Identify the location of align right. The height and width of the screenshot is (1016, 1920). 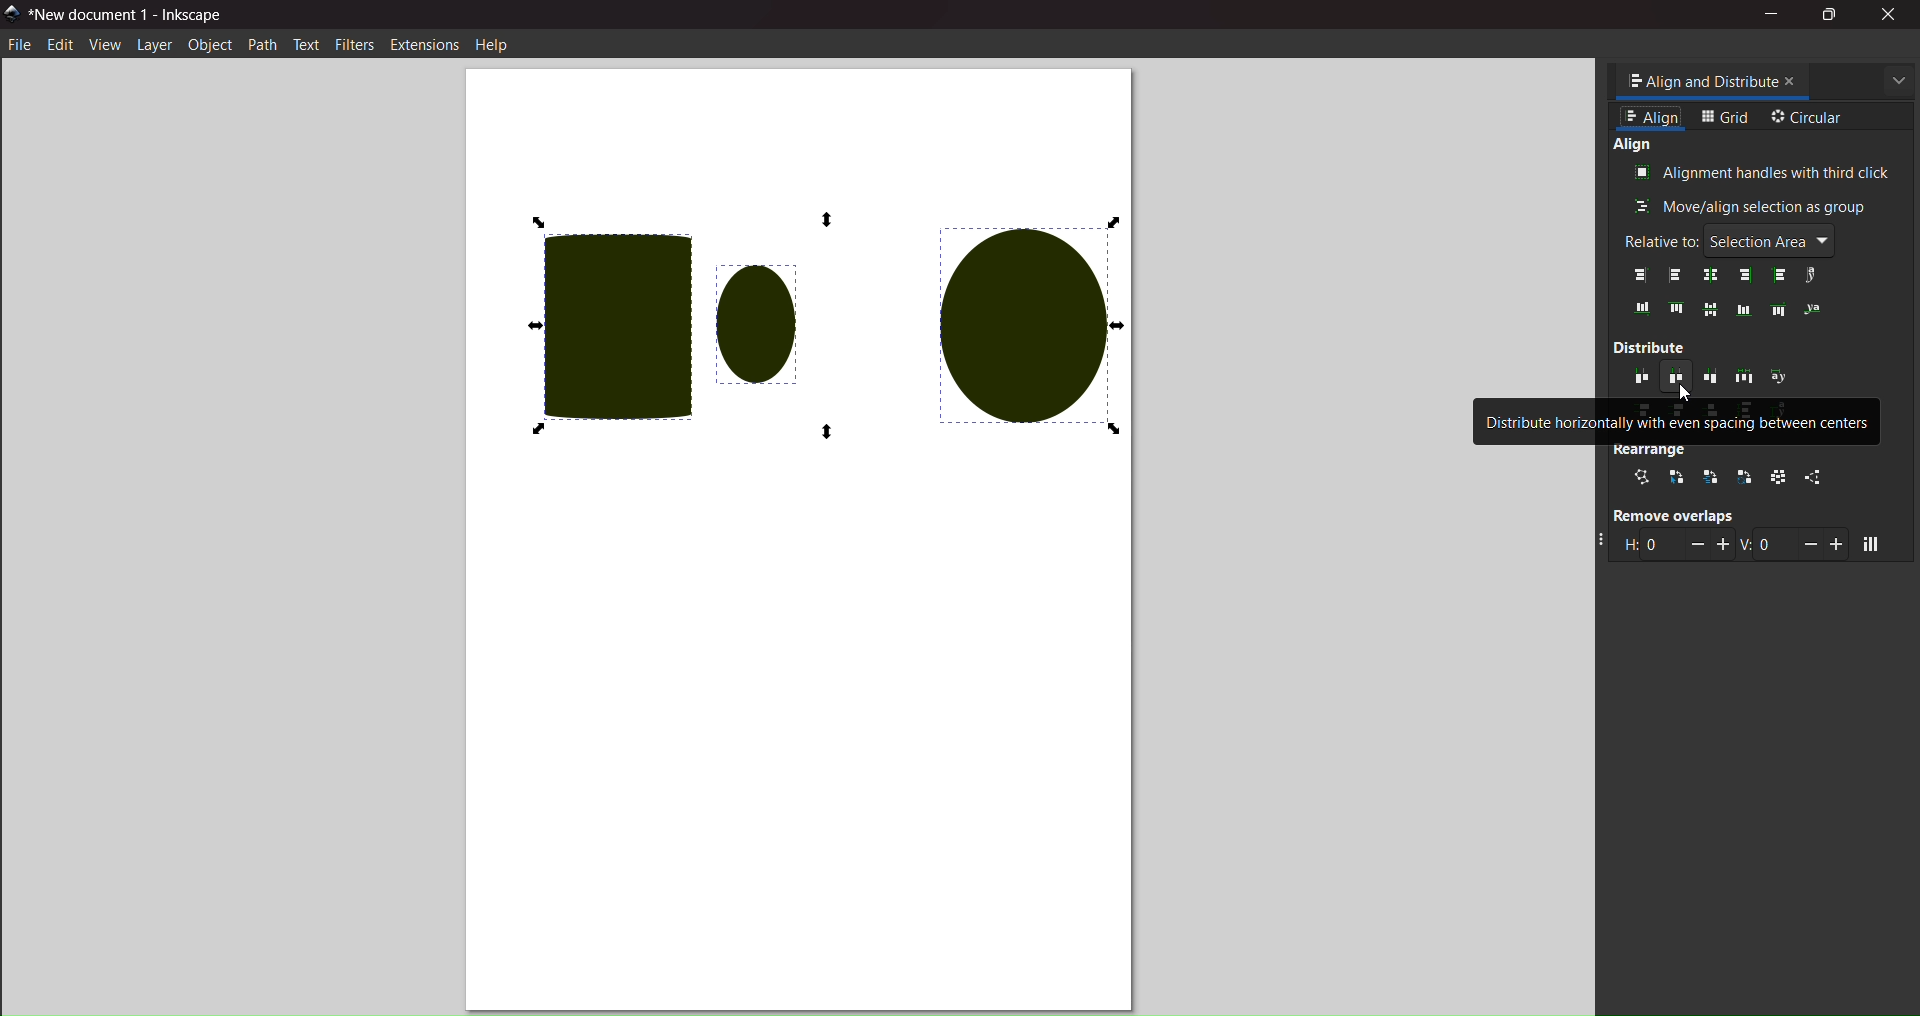
(1640, 275).